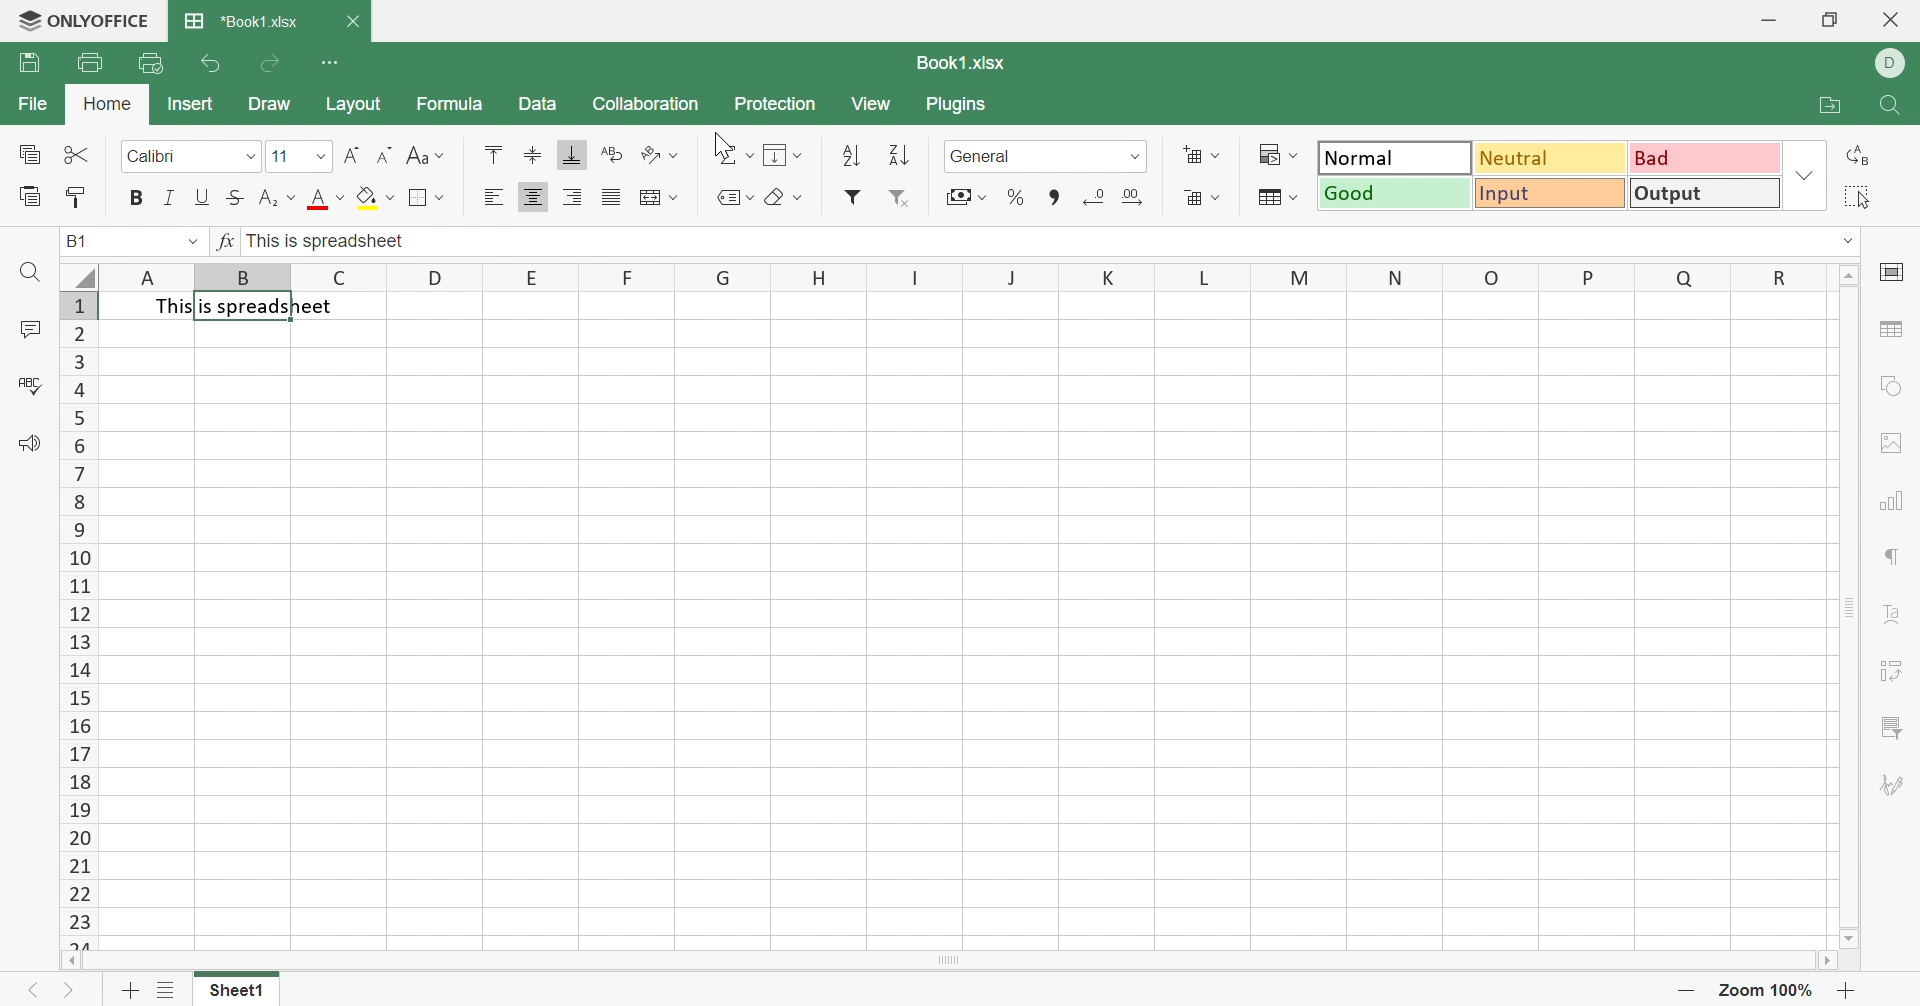 The image size is (1920, 1006). I want to click on Protection, so click(773, 103).